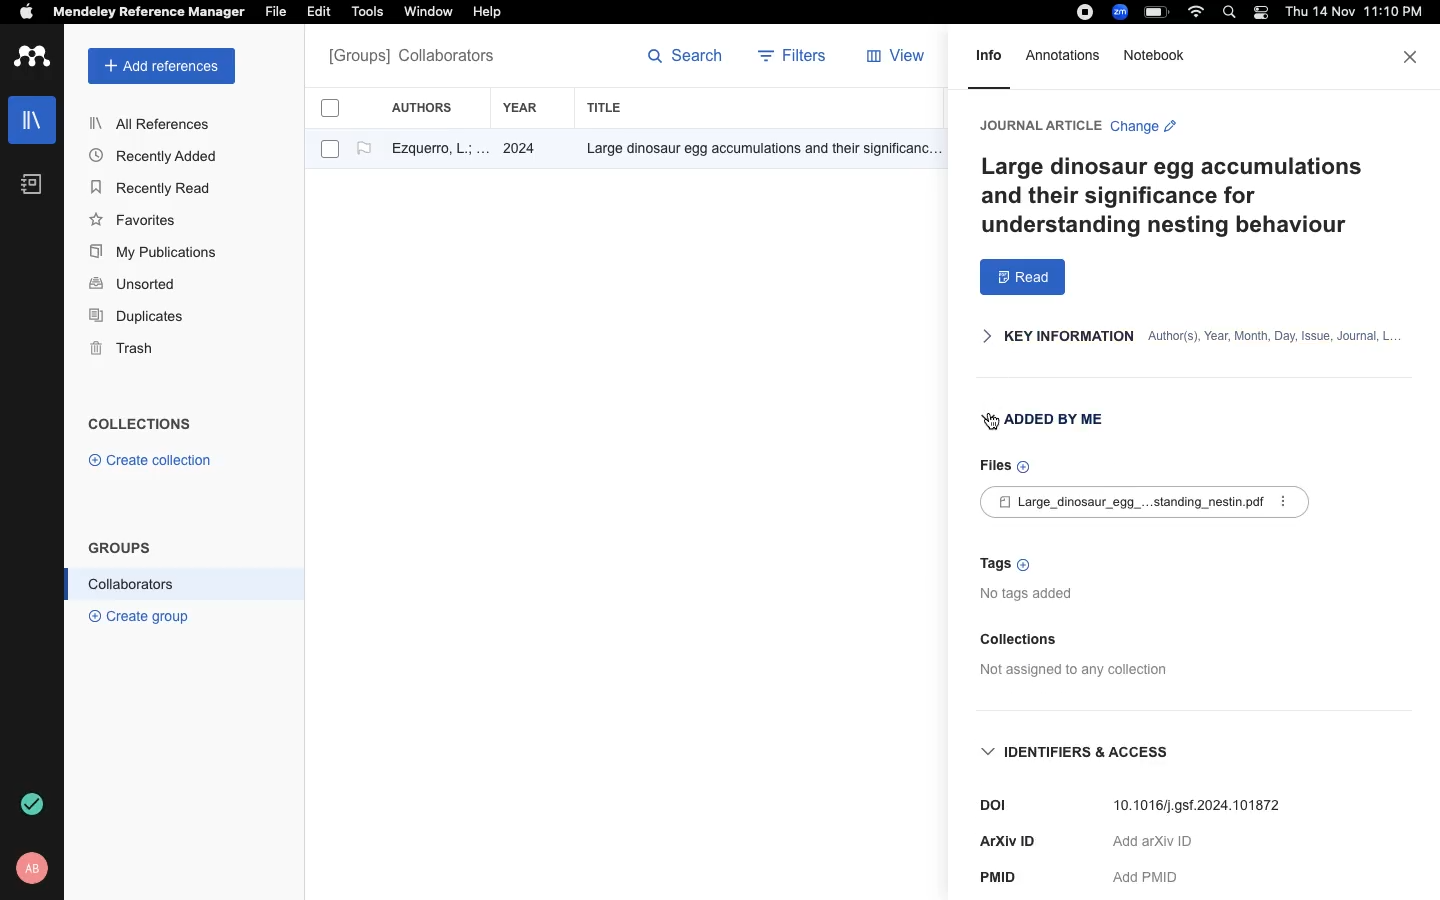 The image size is (1440, 900). I want to click on checkboxes, so click(322, 132).